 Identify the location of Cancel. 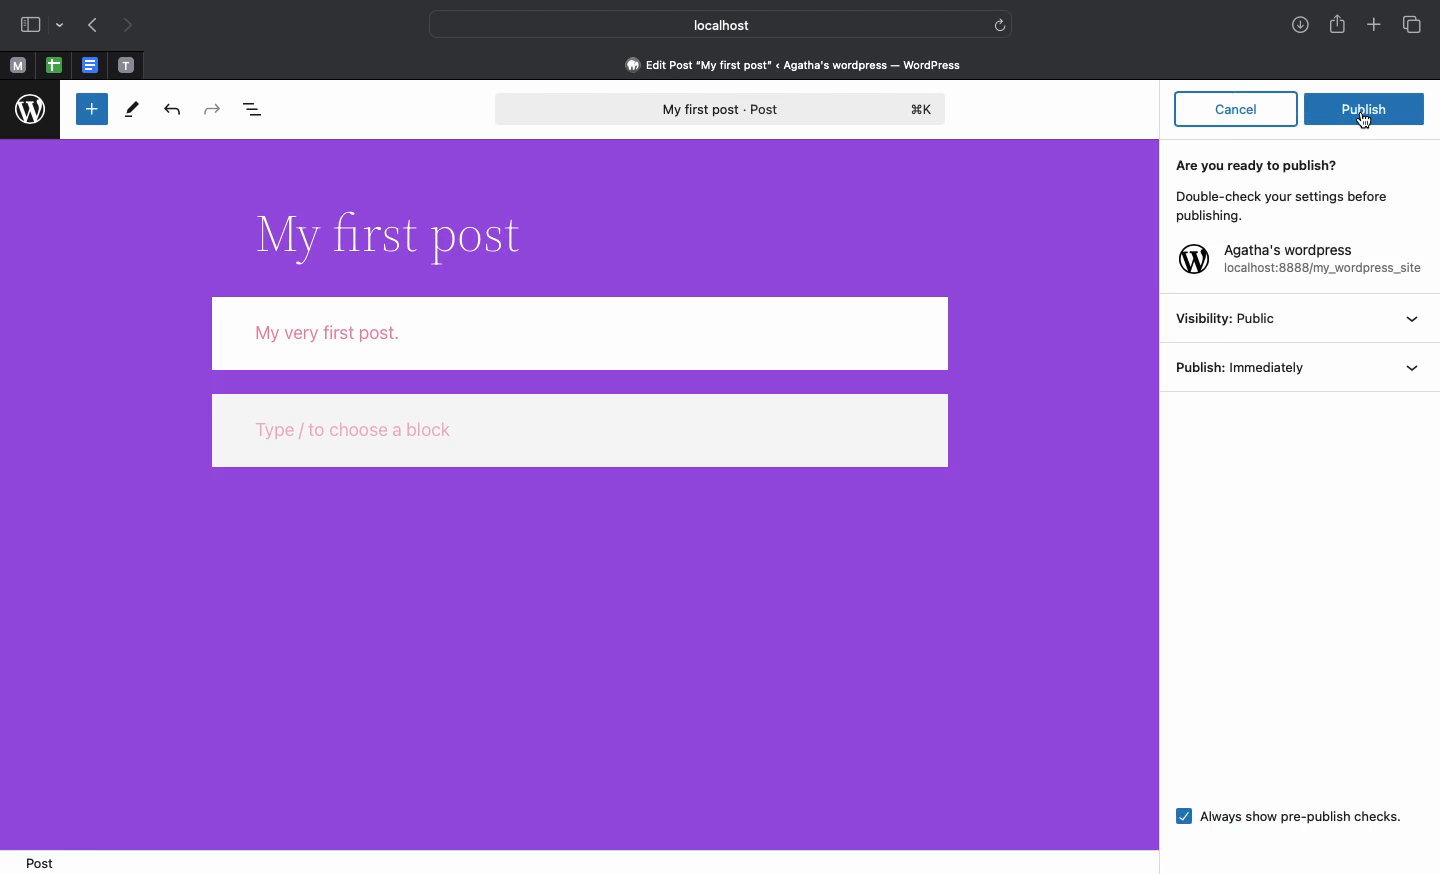
(1235, 108).